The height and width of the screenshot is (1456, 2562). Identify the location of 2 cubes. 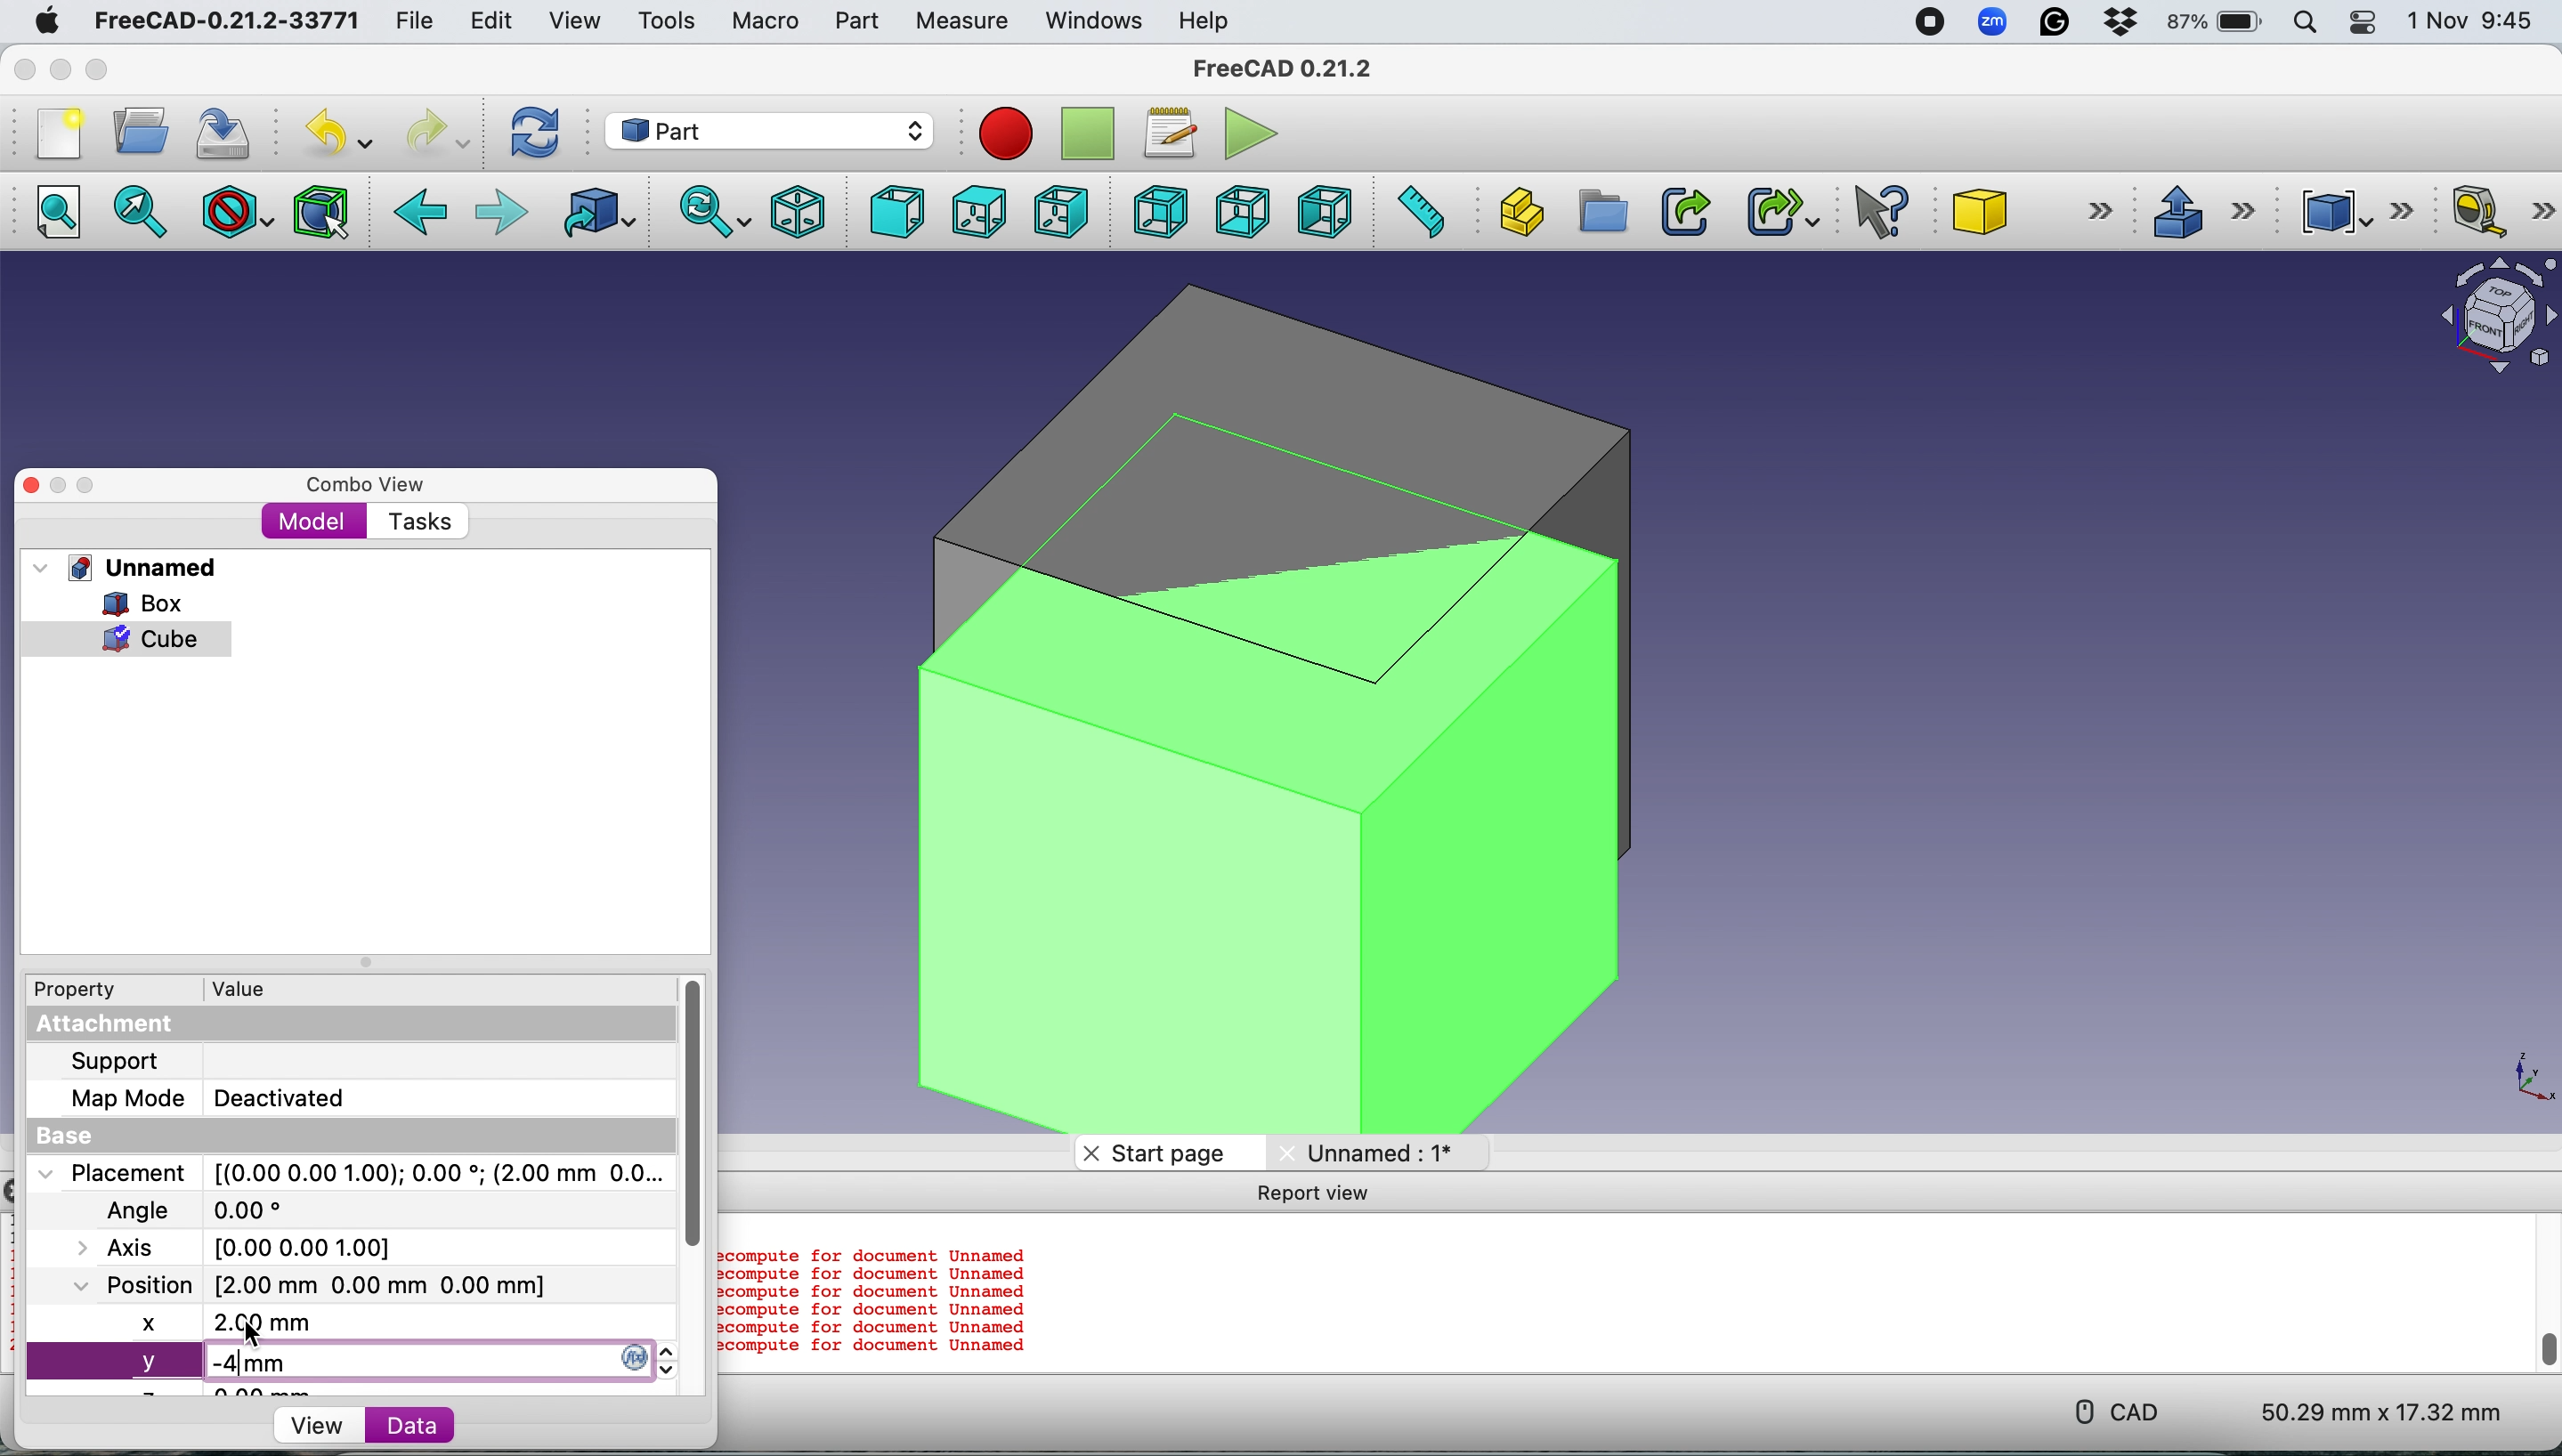
(1312, 705).